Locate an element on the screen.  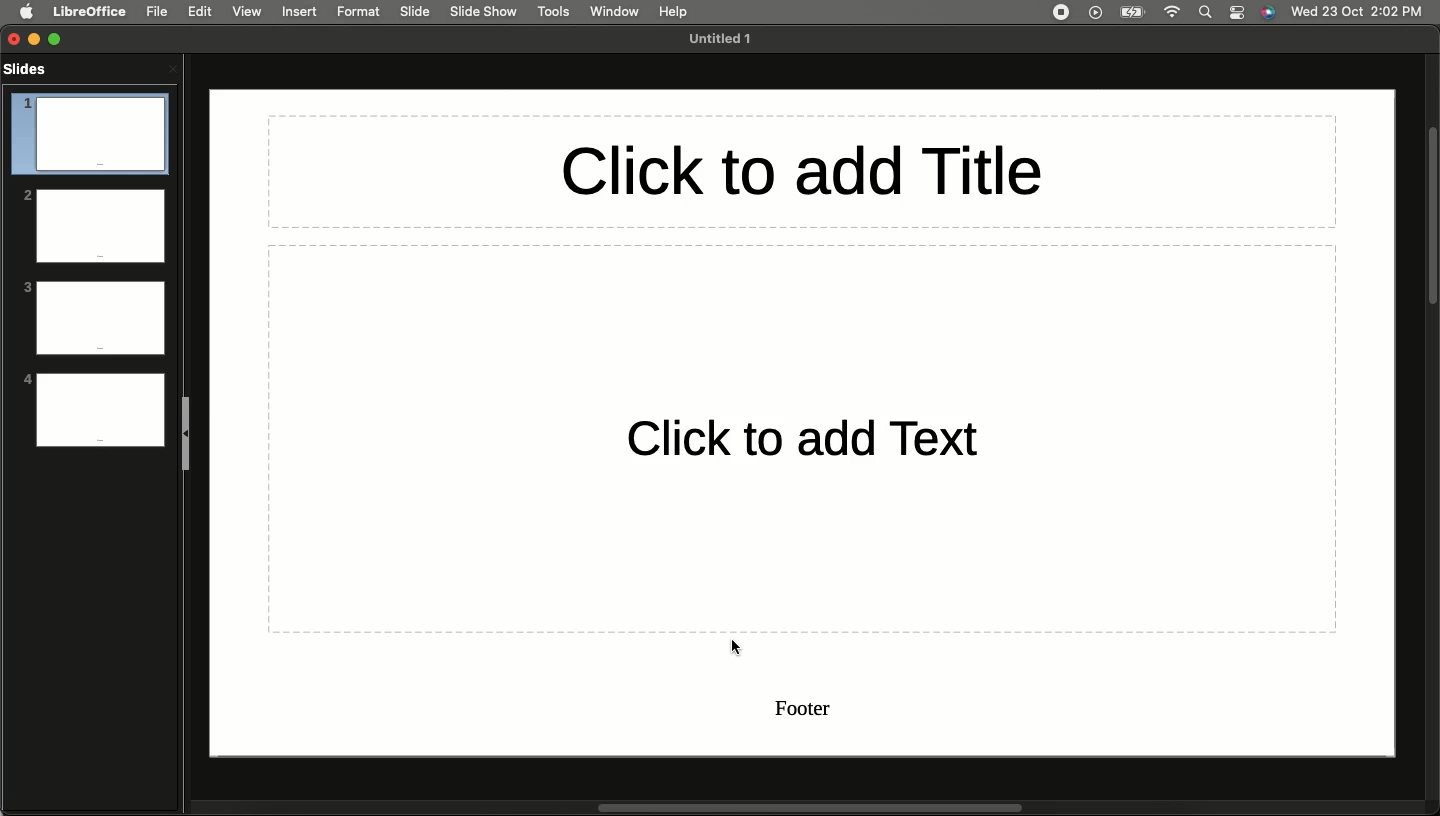
1 is located at coordinates (89, 121).